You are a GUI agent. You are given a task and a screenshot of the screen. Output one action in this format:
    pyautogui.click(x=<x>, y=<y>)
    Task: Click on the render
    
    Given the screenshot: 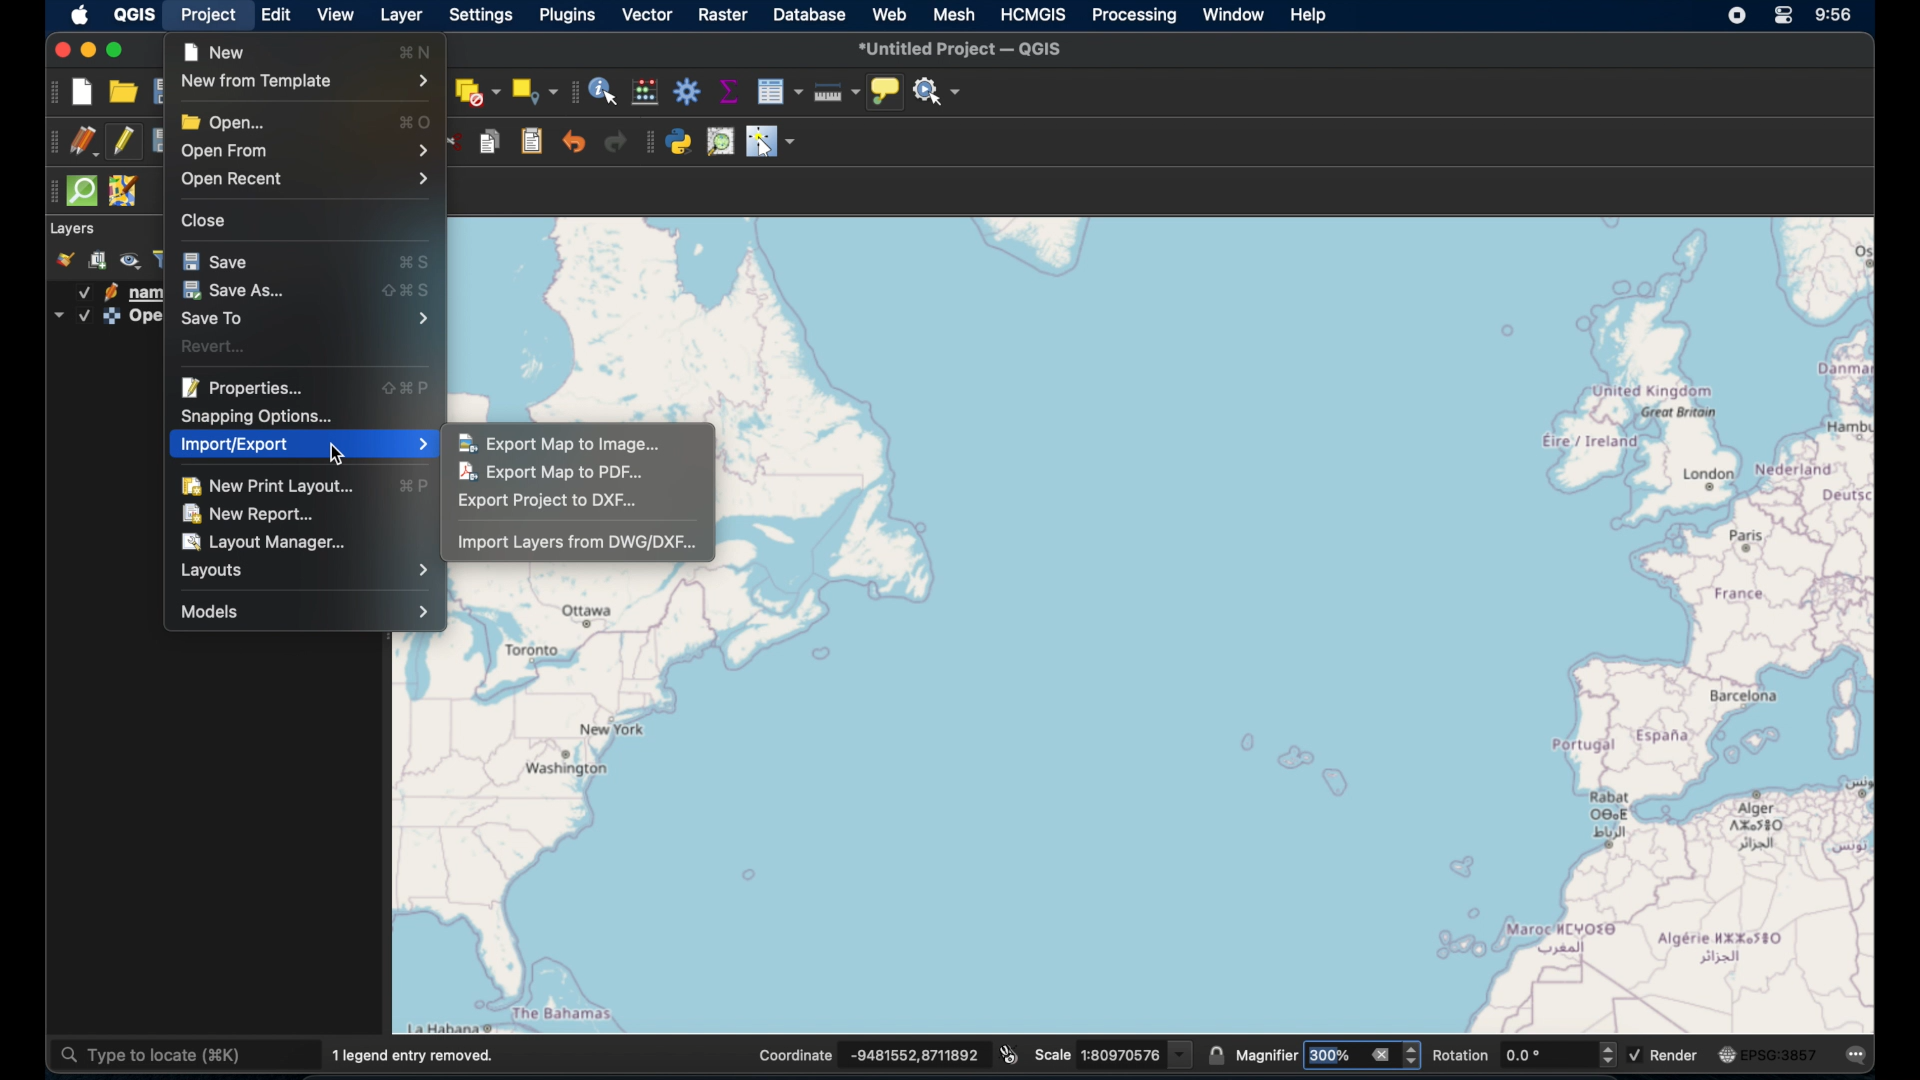 What is the action you would take?
    pyautogui.click(x=1666, y=1053)
    